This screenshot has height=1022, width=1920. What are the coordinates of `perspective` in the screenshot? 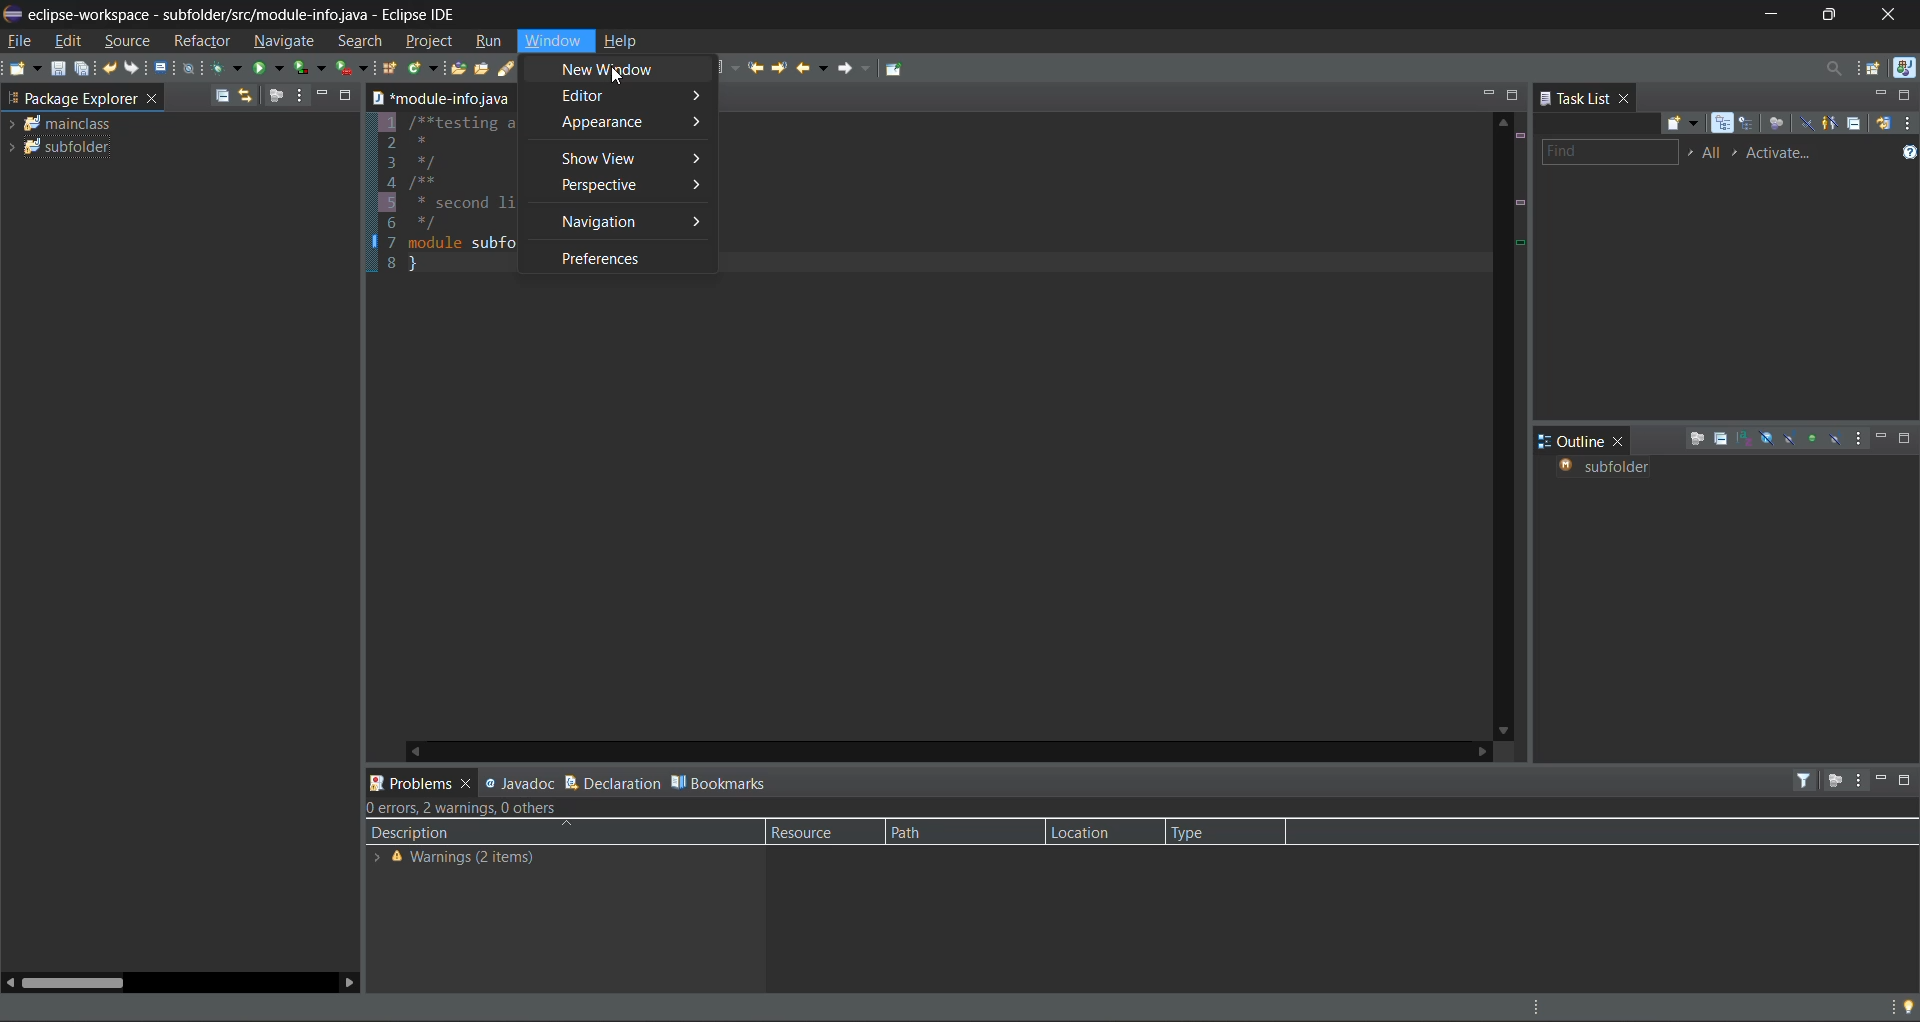 It's located at (630, 188).